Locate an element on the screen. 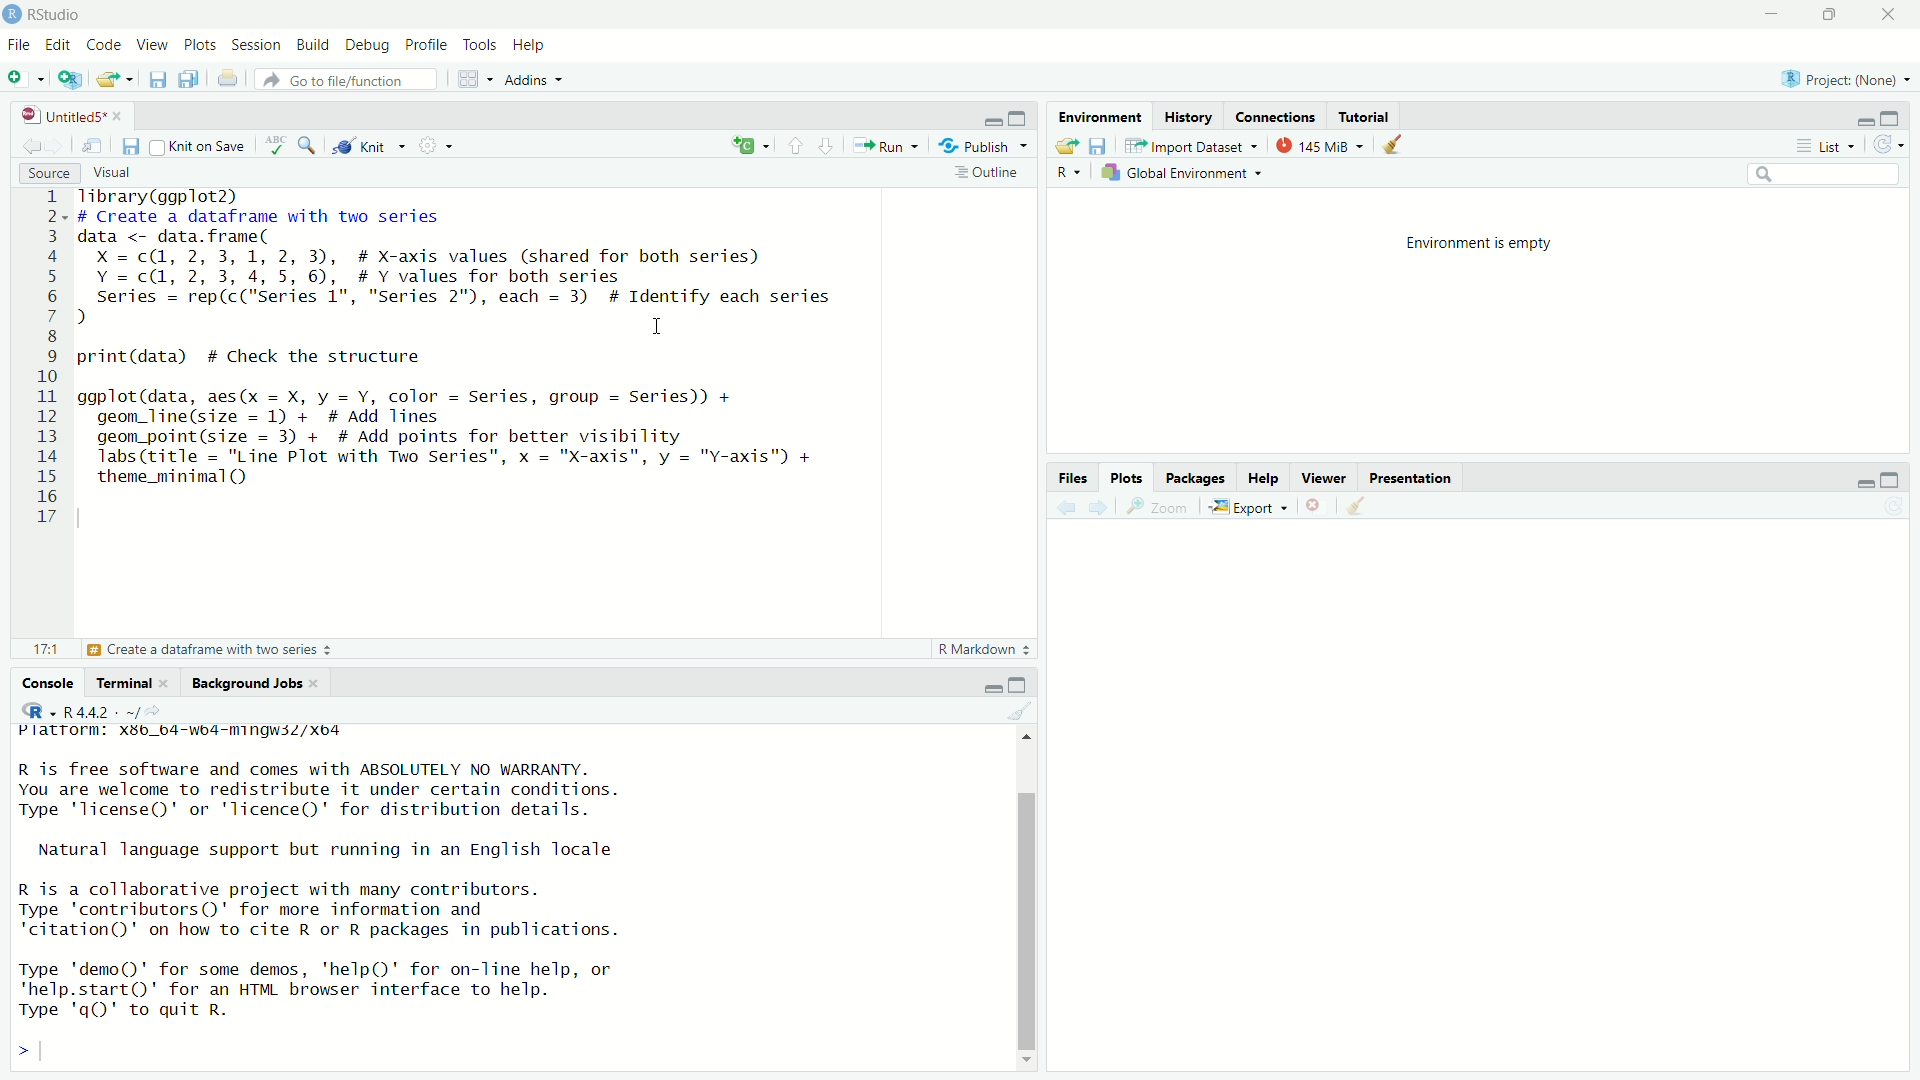 Image resolution: width=1920 pixels, height=1080 pixels. Export is located at coordinates (1247, 507).